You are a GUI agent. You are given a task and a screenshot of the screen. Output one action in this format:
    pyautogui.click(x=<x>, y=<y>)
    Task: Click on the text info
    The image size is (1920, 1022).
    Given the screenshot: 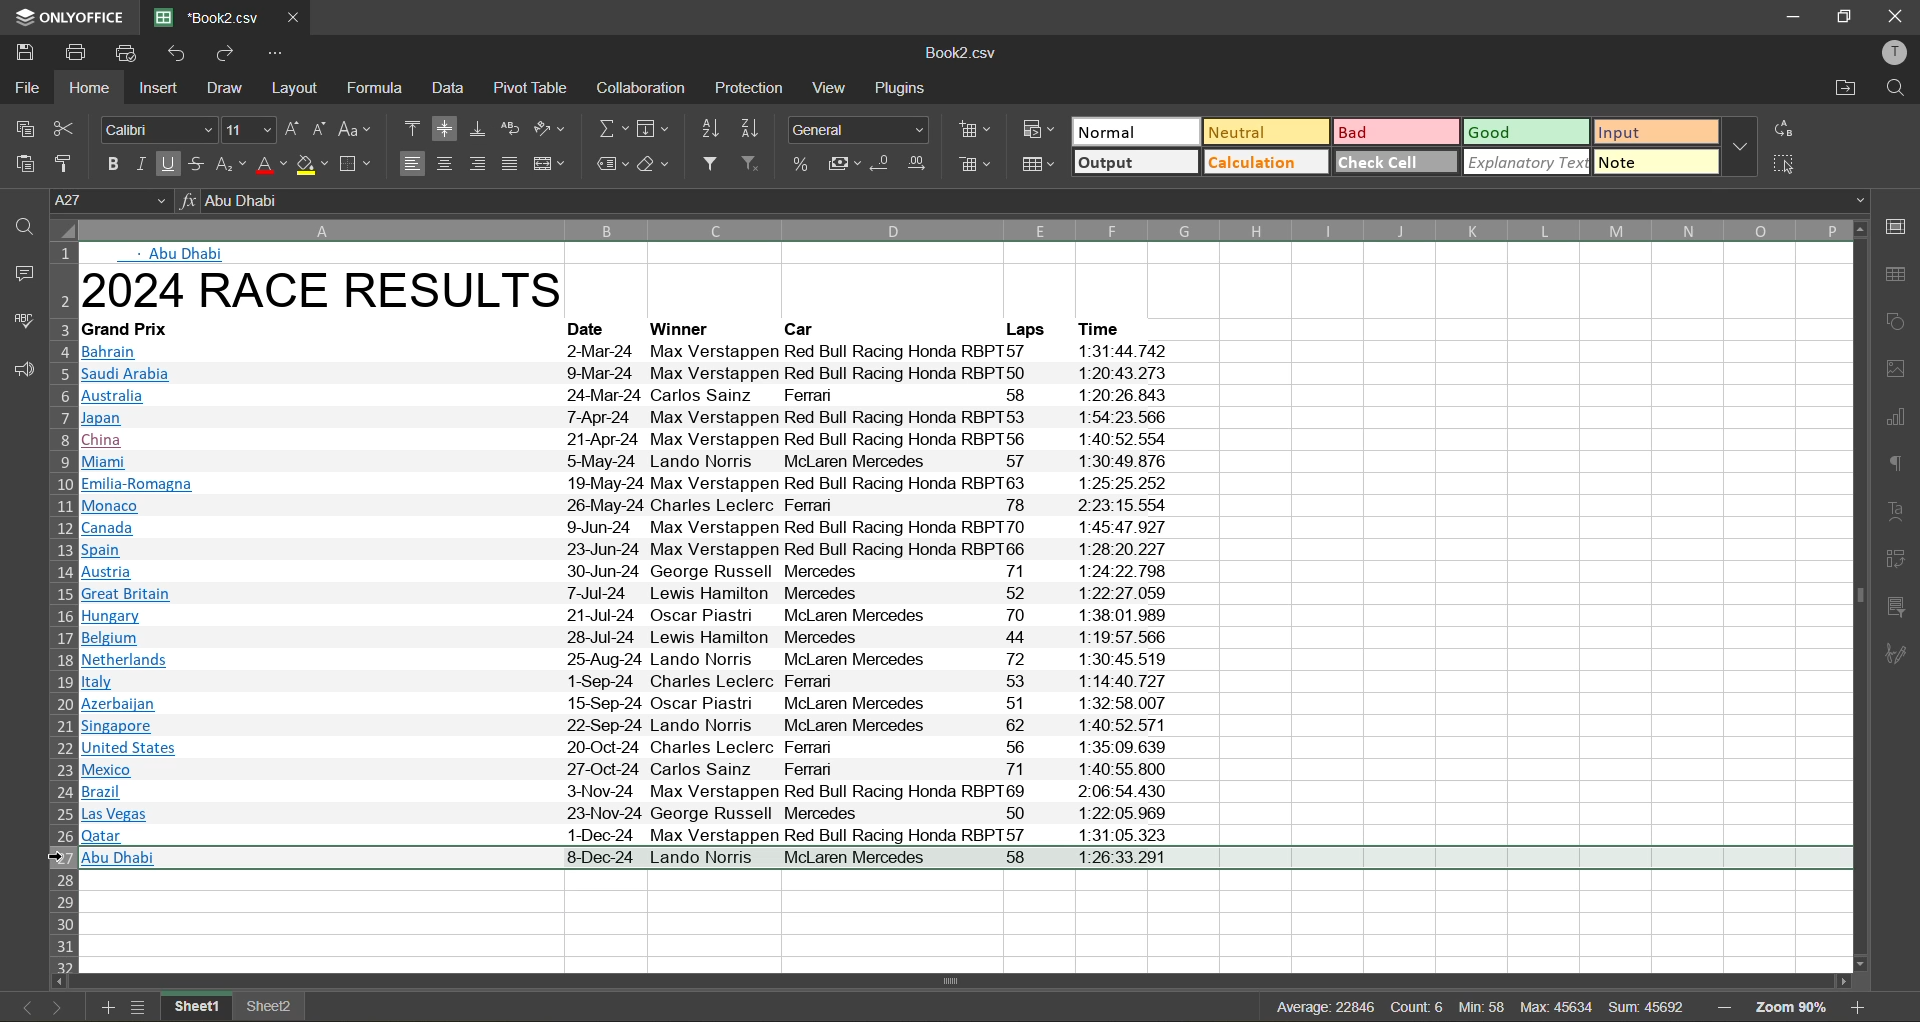 What is the action you would take?
    pyautogui.click(x=134, y=330)
    